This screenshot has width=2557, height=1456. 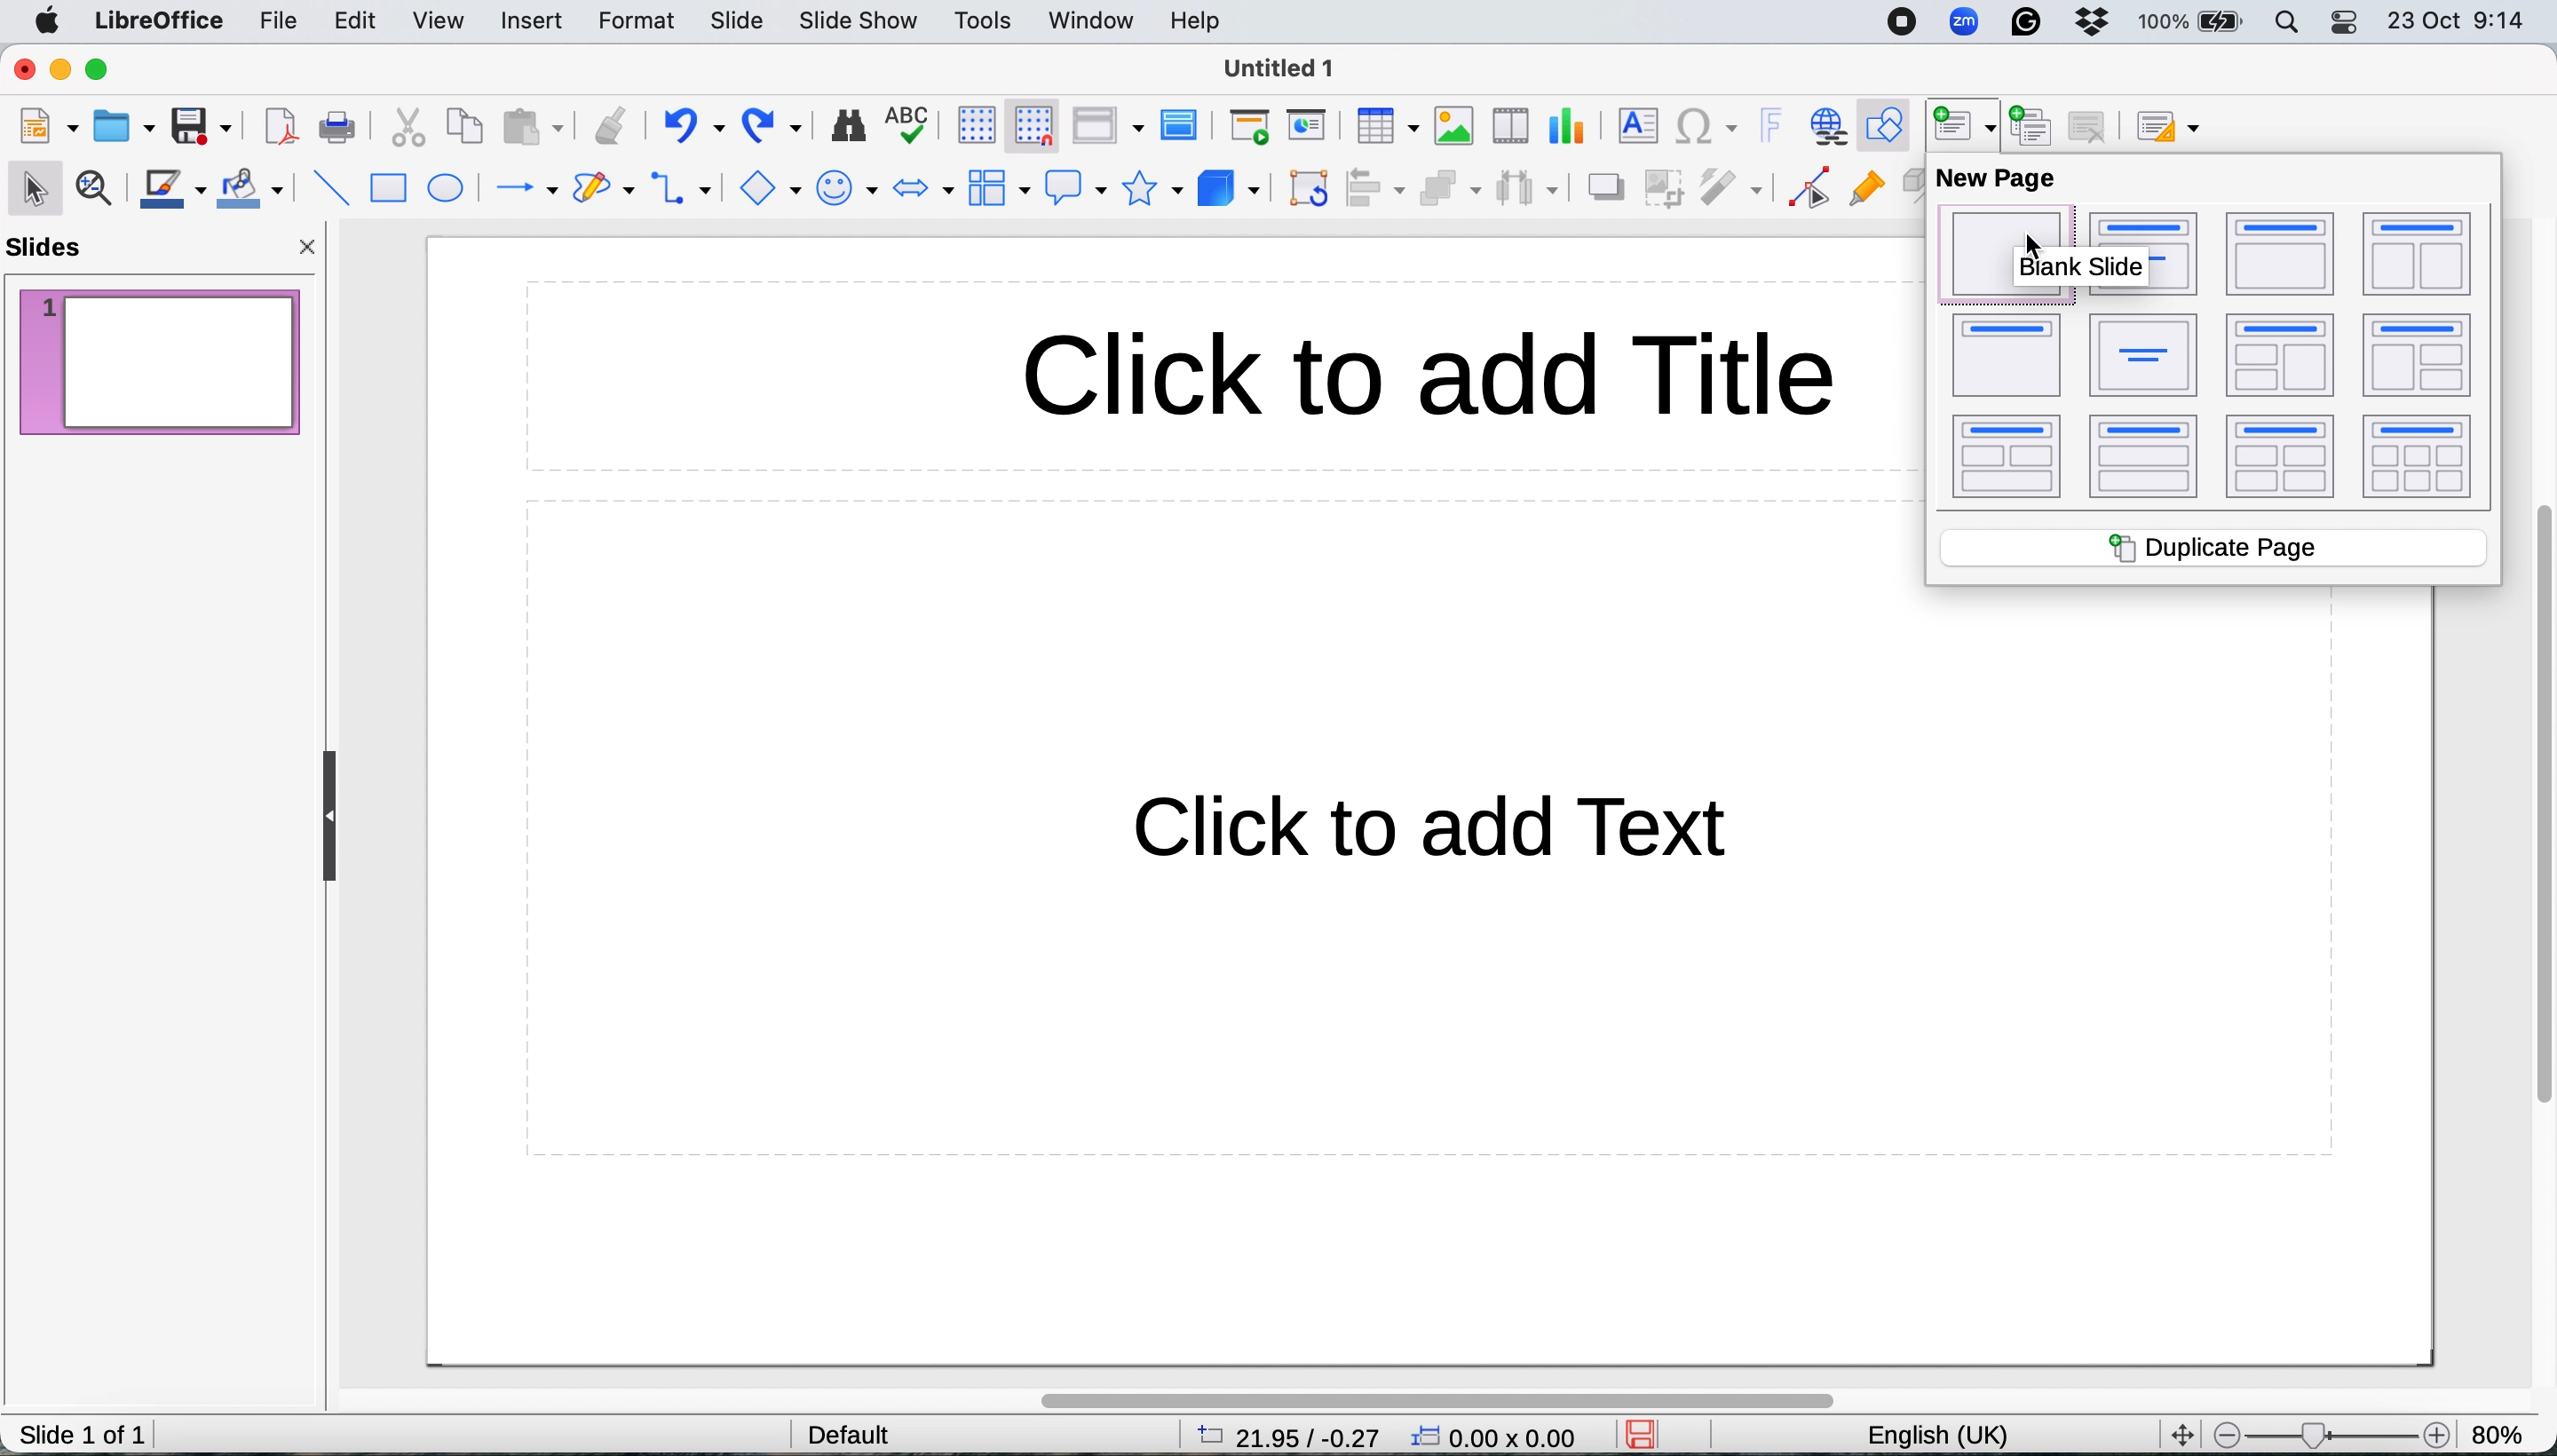 I want to click on zoom and pan, so click(x=96, y=191).